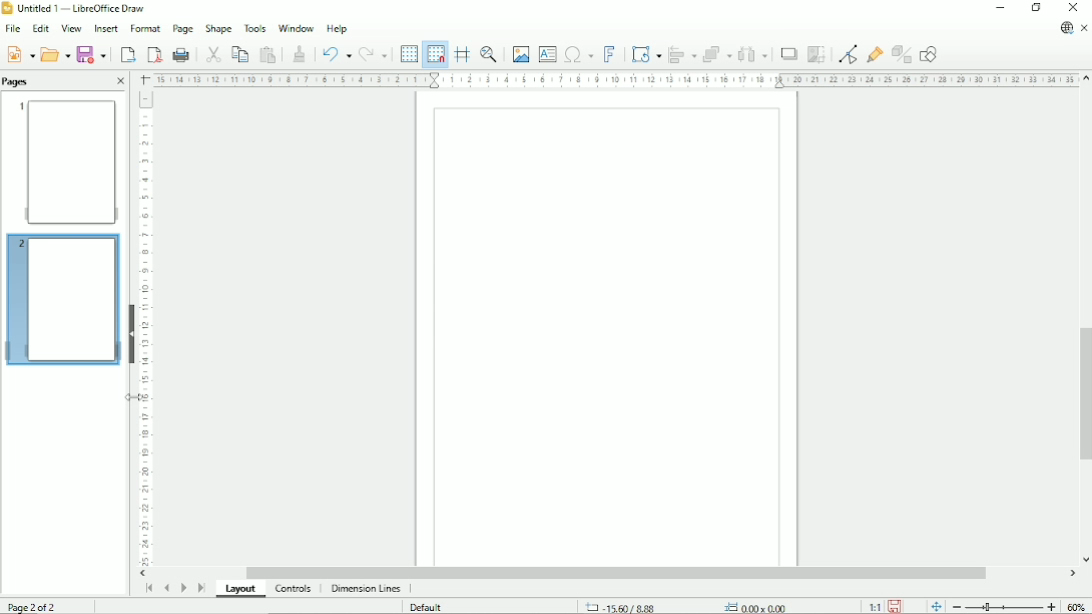 The image size is (1092, 614). I want to click on Redo, so click(373, 55).